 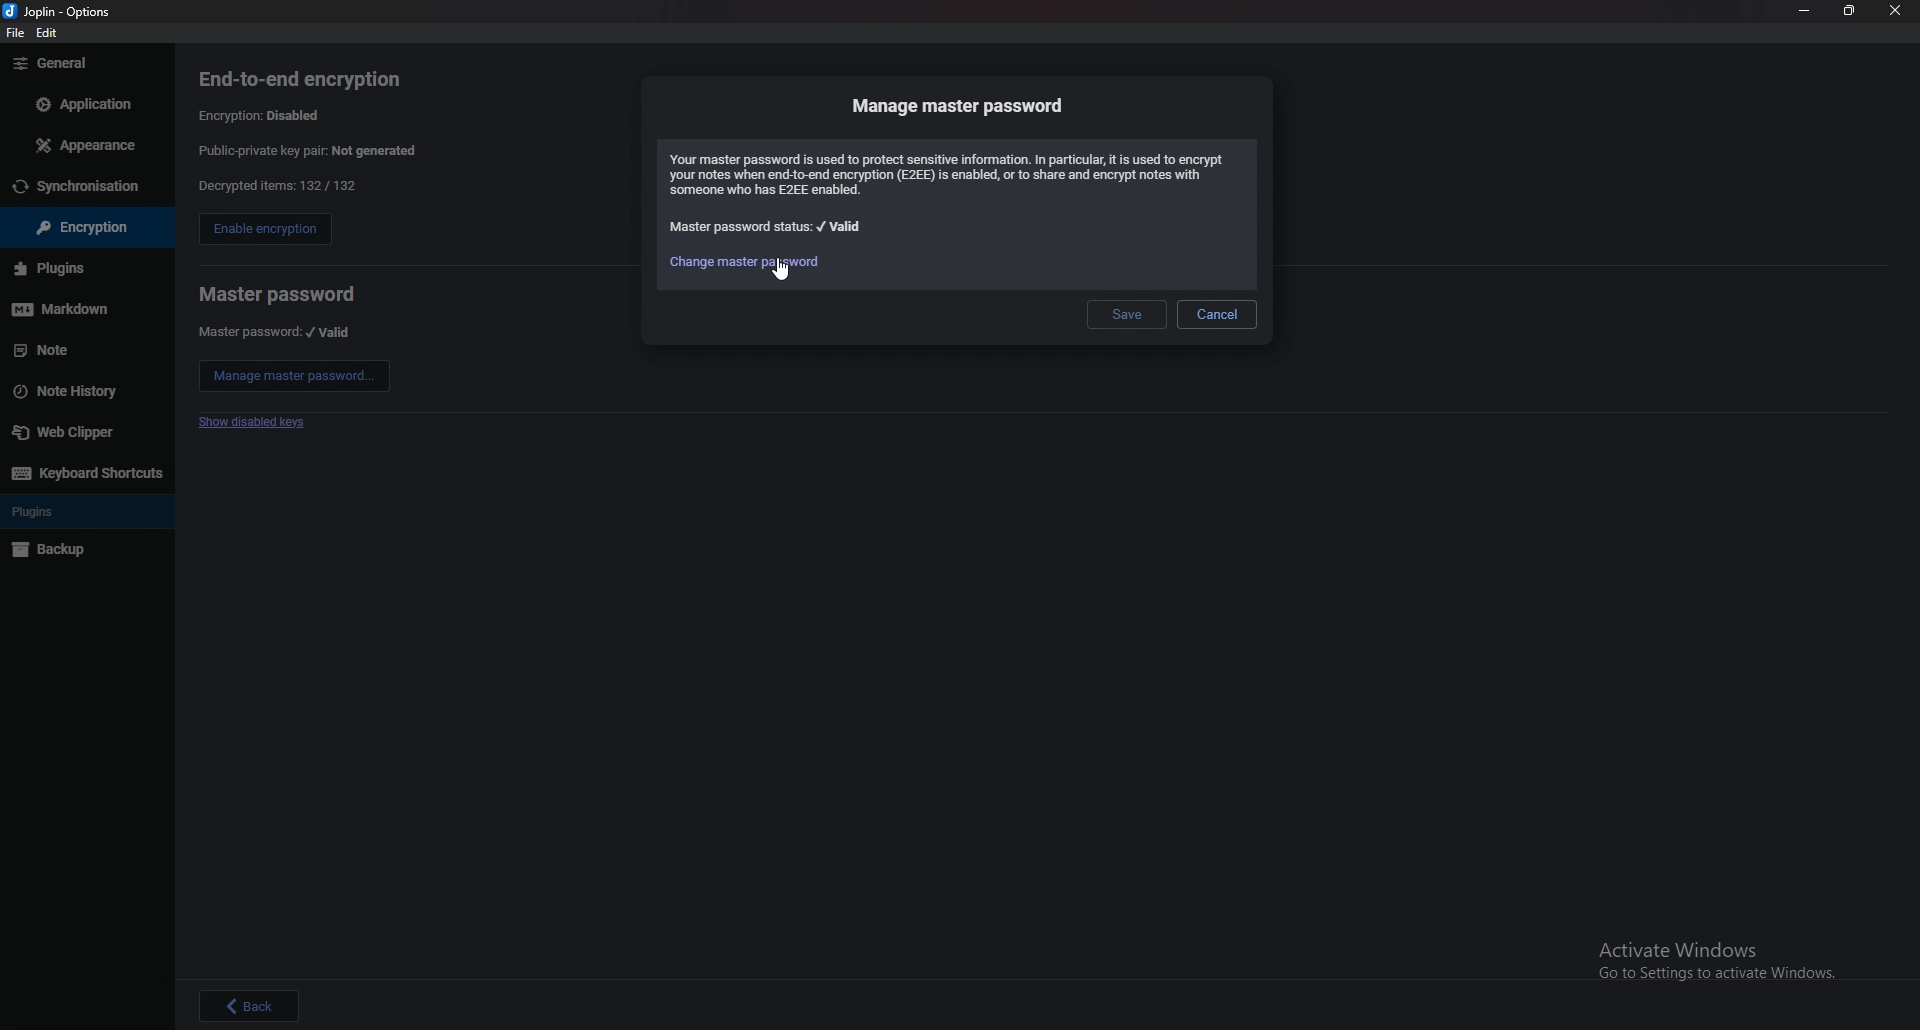 I want to click on close, so click(x=1897, y=11).